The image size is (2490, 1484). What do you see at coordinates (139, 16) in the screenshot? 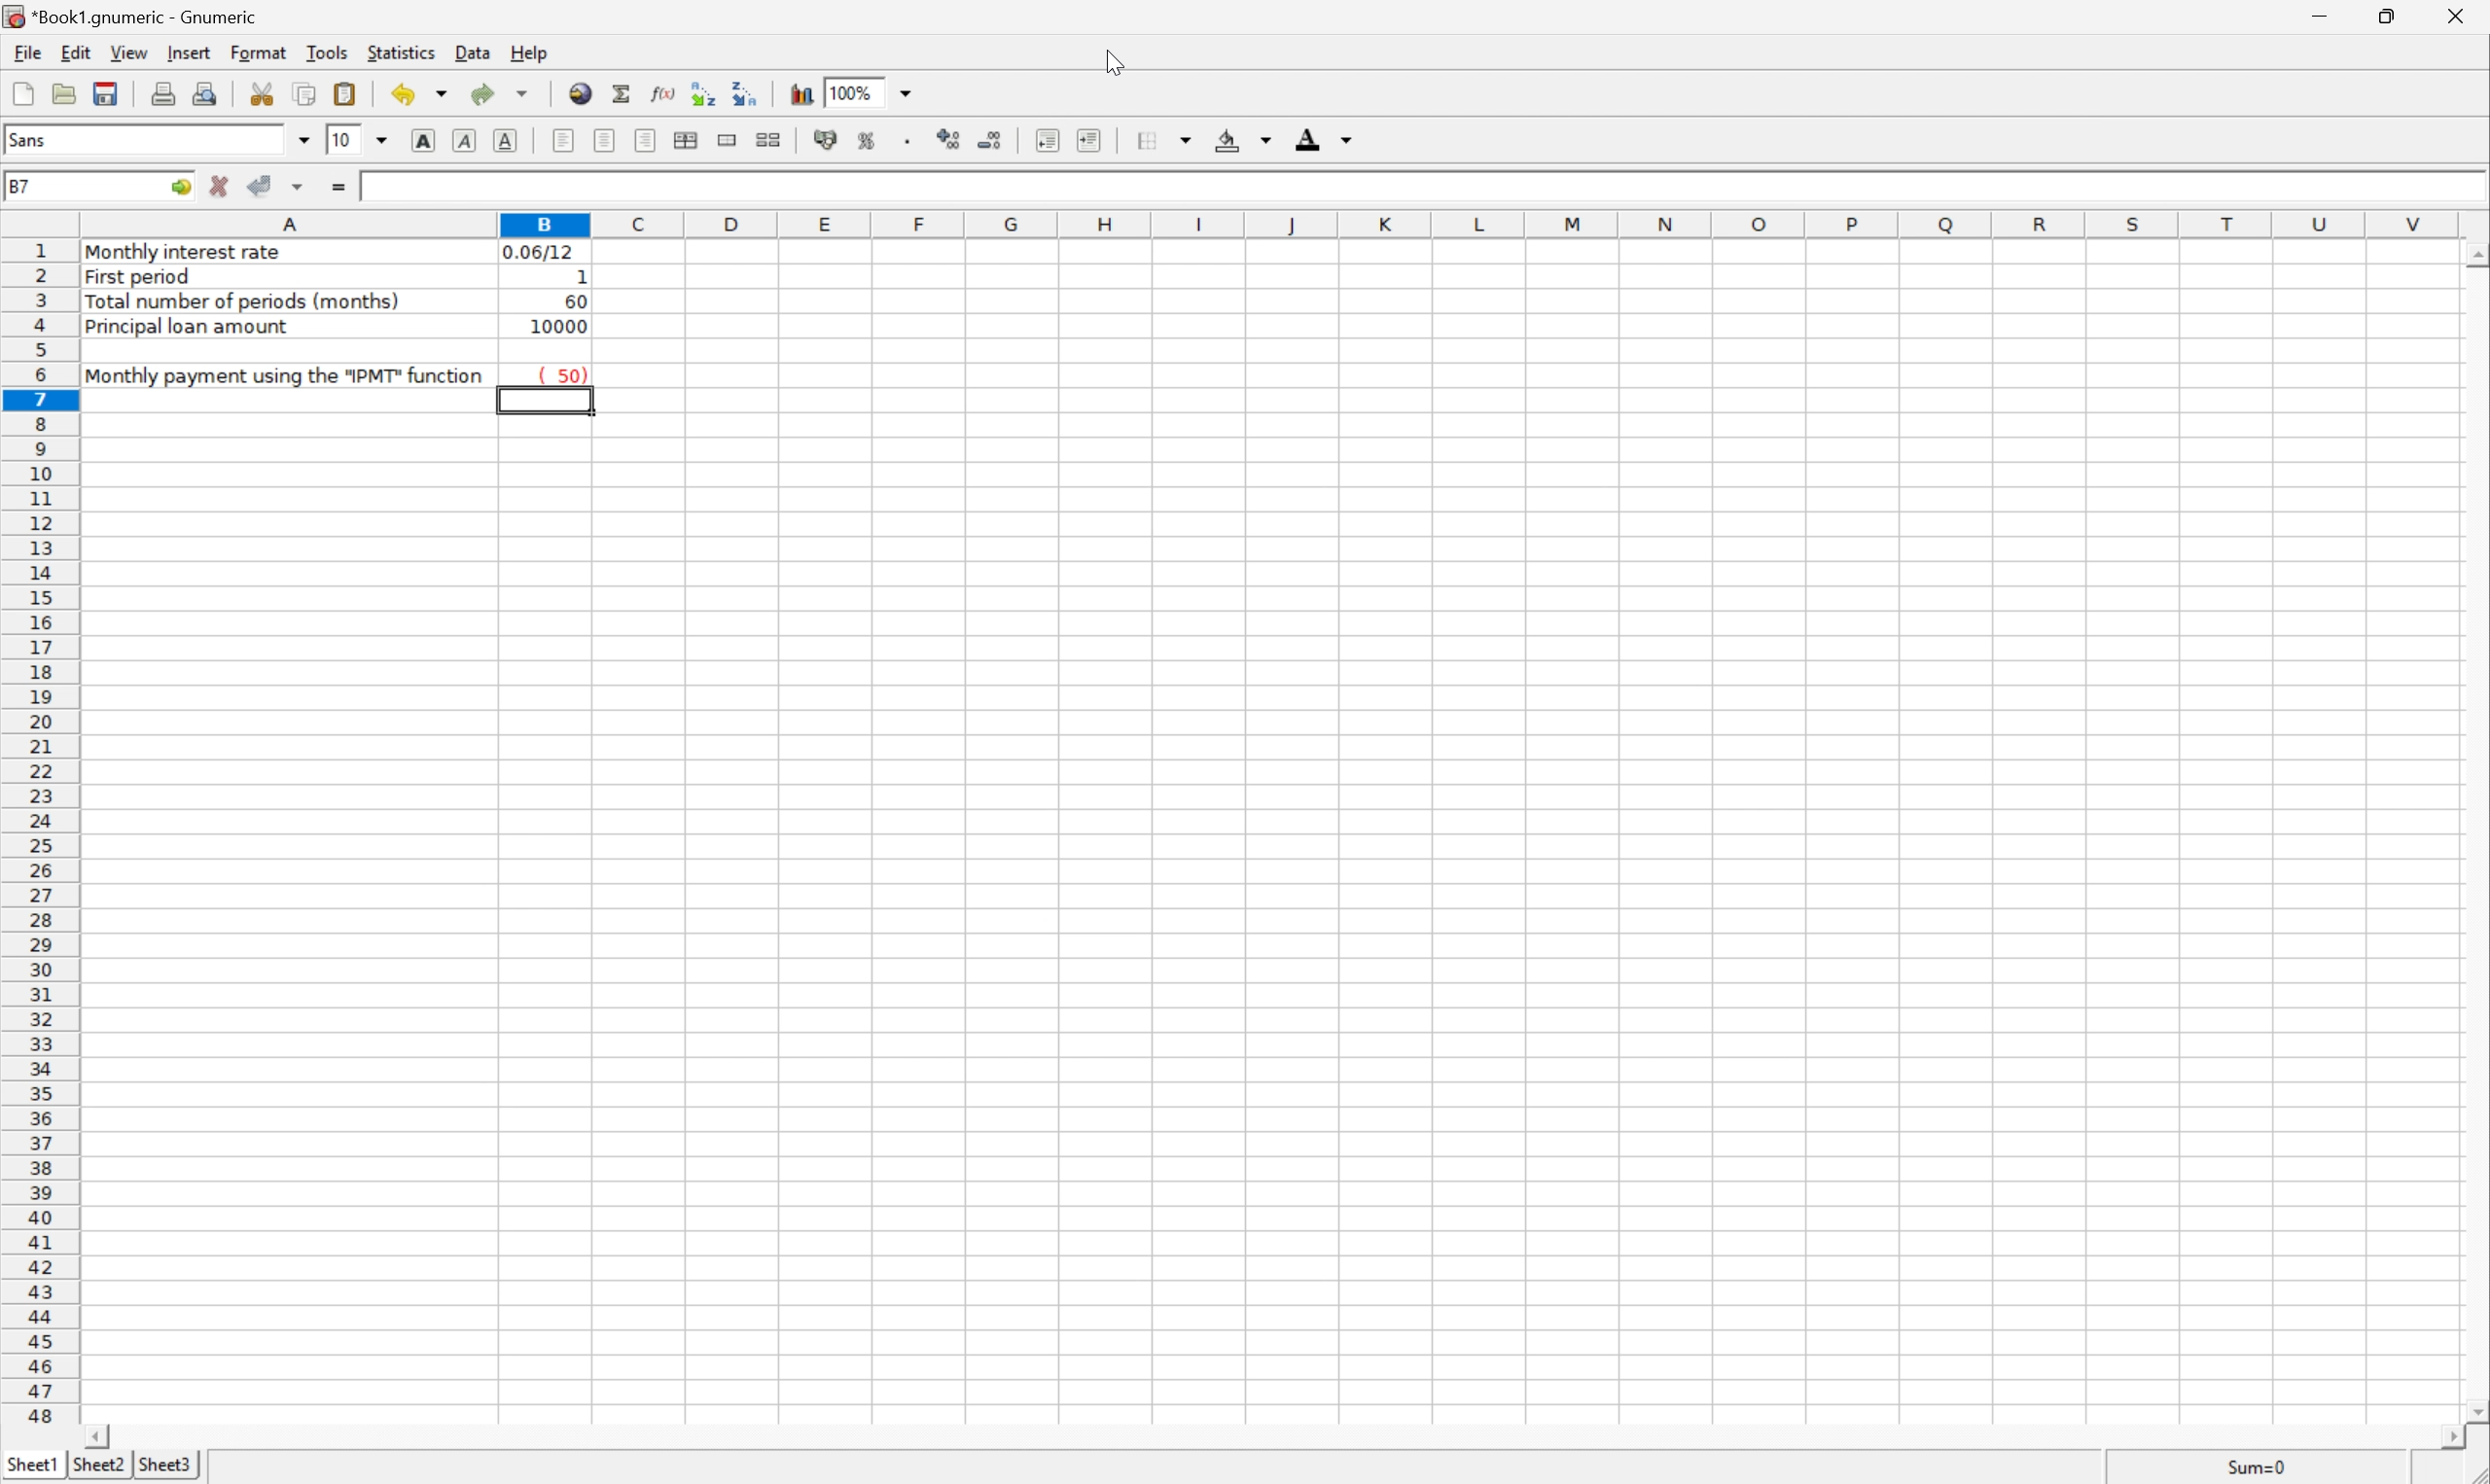
I see `*Book1.gnumeric - Gnumeric` at bounding box center [139, 16].